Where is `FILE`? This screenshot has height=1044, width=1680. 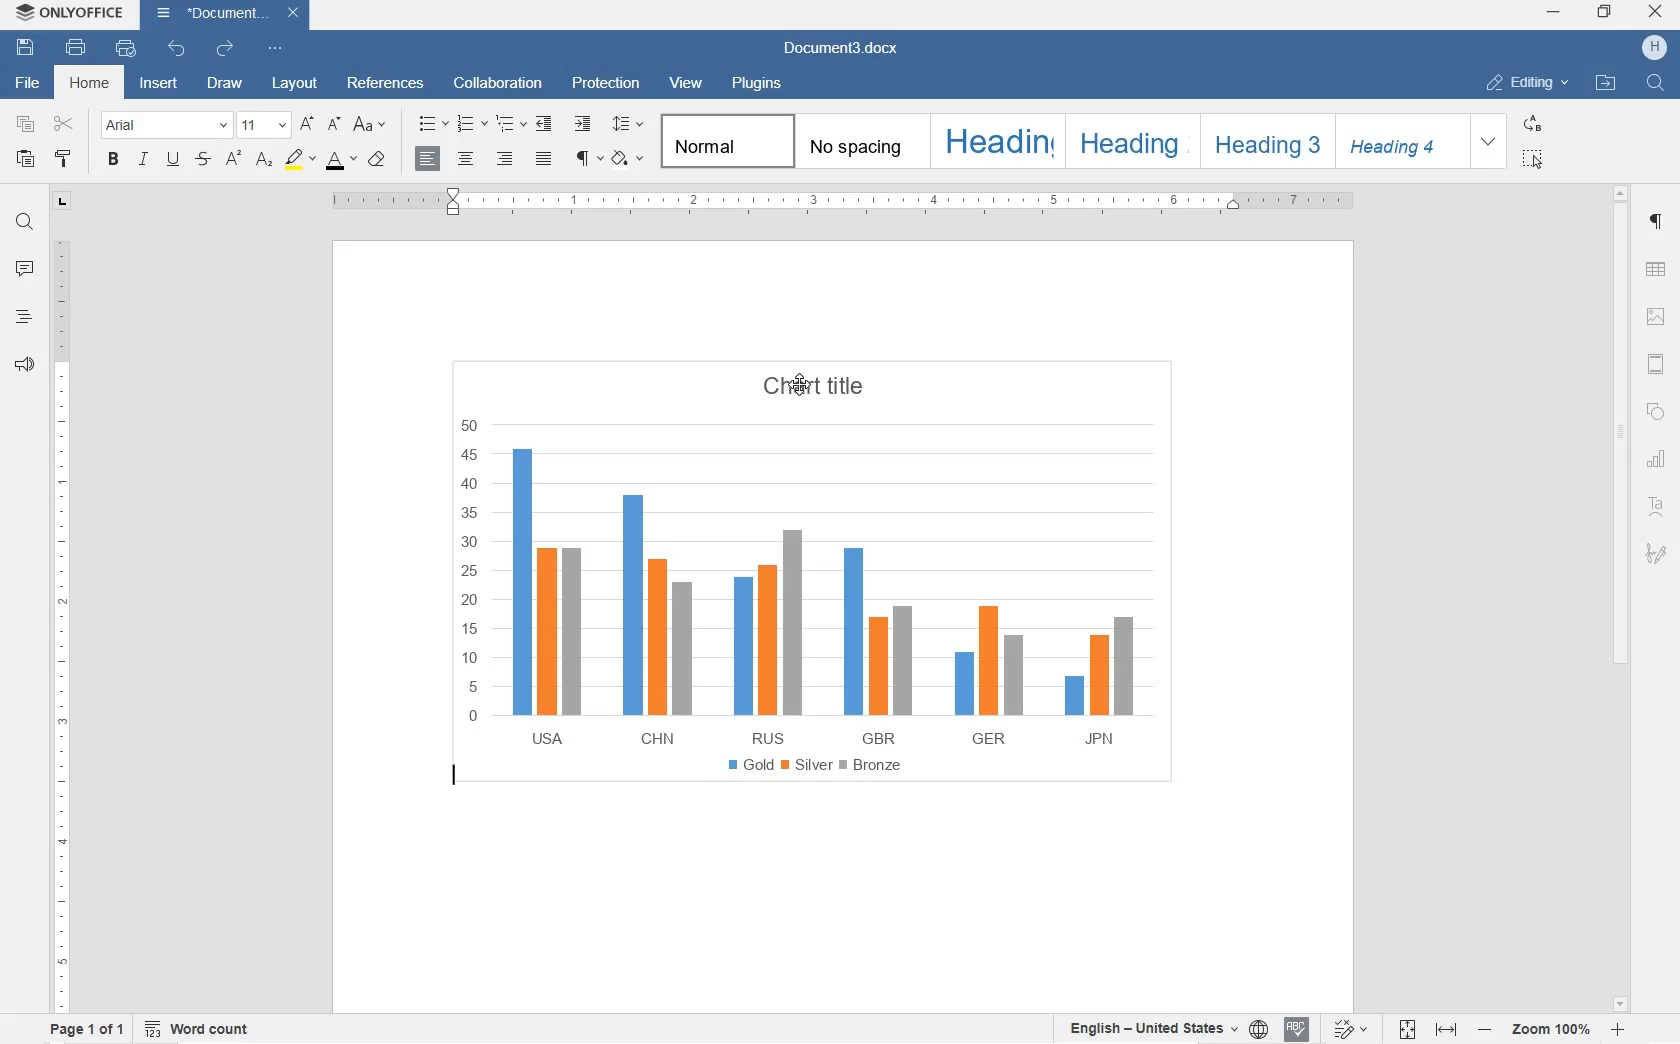
FILE is located at coordinates (29, 84).